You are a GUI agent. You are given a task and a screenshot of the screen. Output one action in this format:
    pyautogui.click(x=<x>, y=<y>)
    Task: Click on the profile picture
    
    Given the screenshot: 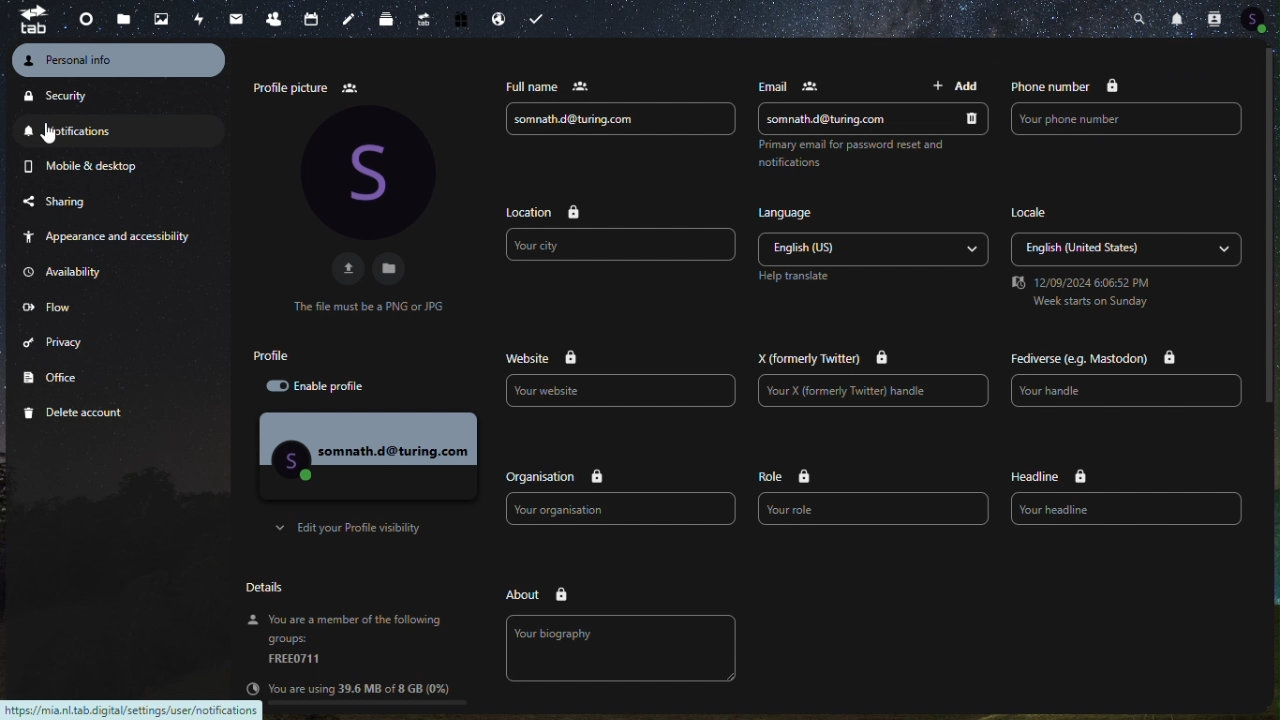 What is the action you would take?
    pyautogui.click(x=307, y=86)
    